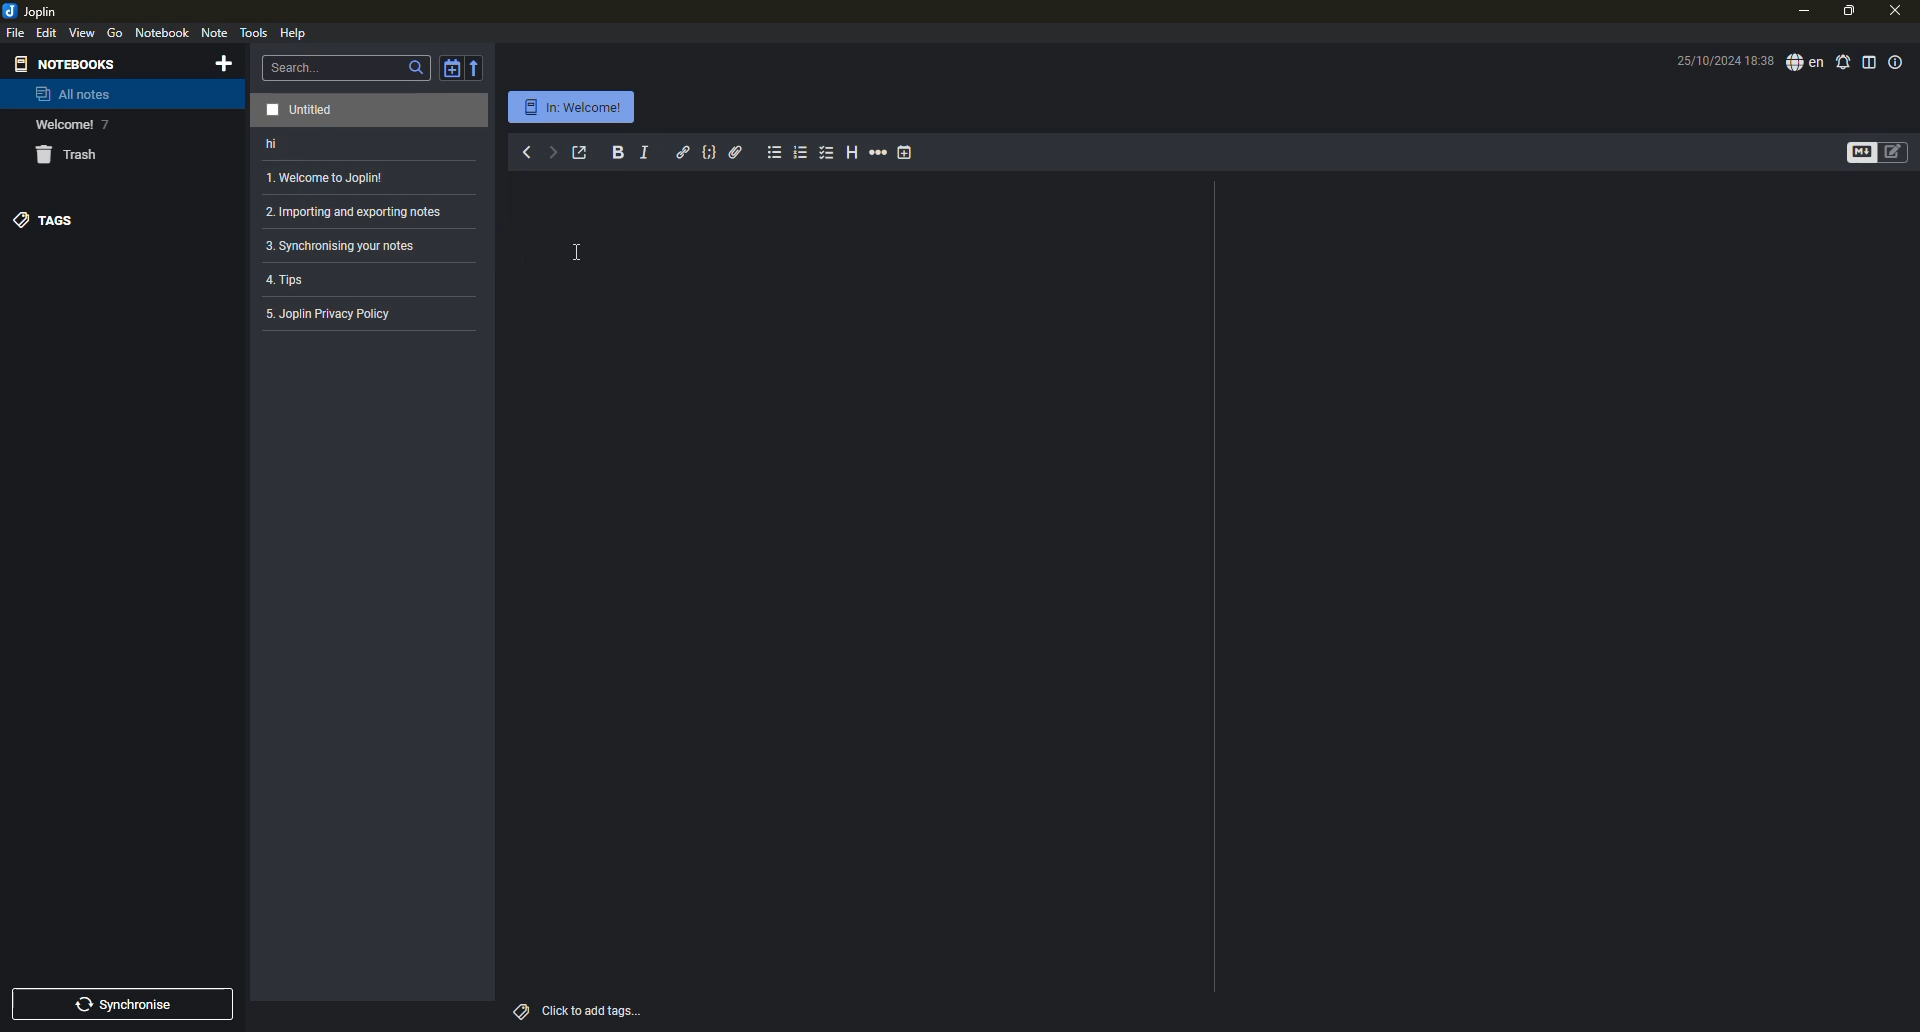 This screenshot has width=1920, height=1032. What do you see at coordinates (1805, 63) in the screenshot?
I see `spell checker` at bounding box center [1805, 63].